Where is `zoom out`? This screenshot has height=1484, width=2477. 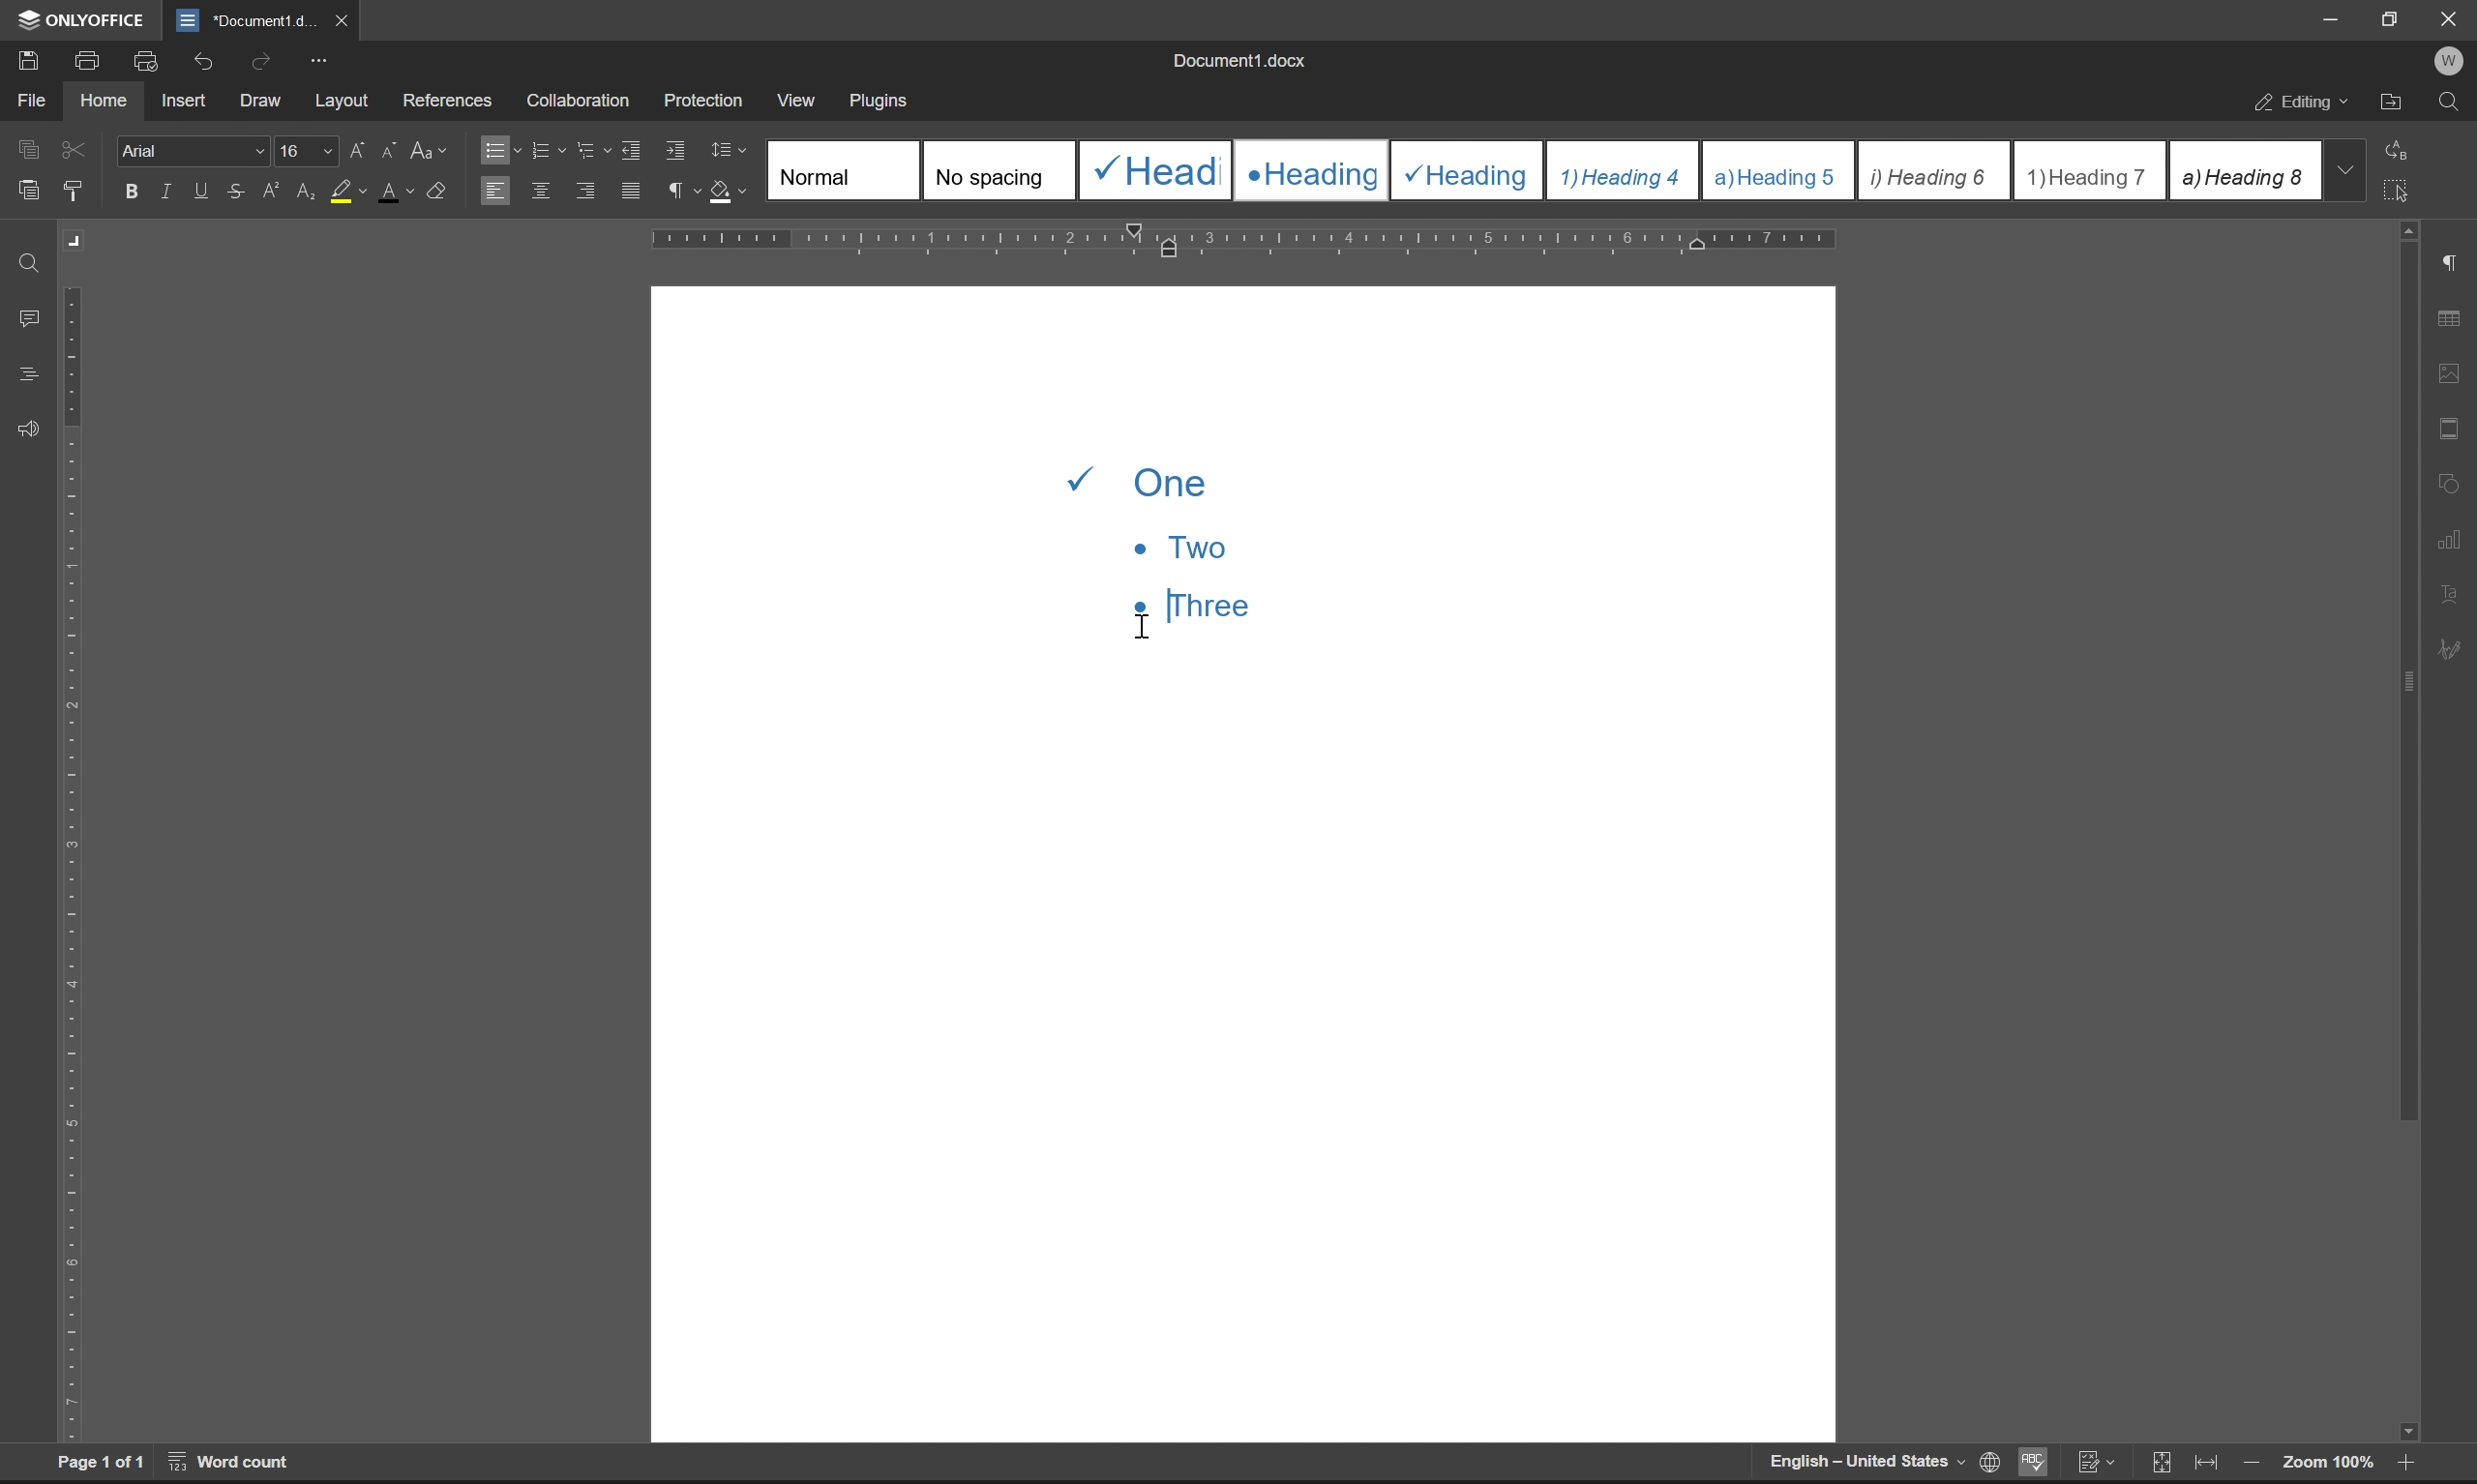
zoom out is located at coordinates (2250, 1465).